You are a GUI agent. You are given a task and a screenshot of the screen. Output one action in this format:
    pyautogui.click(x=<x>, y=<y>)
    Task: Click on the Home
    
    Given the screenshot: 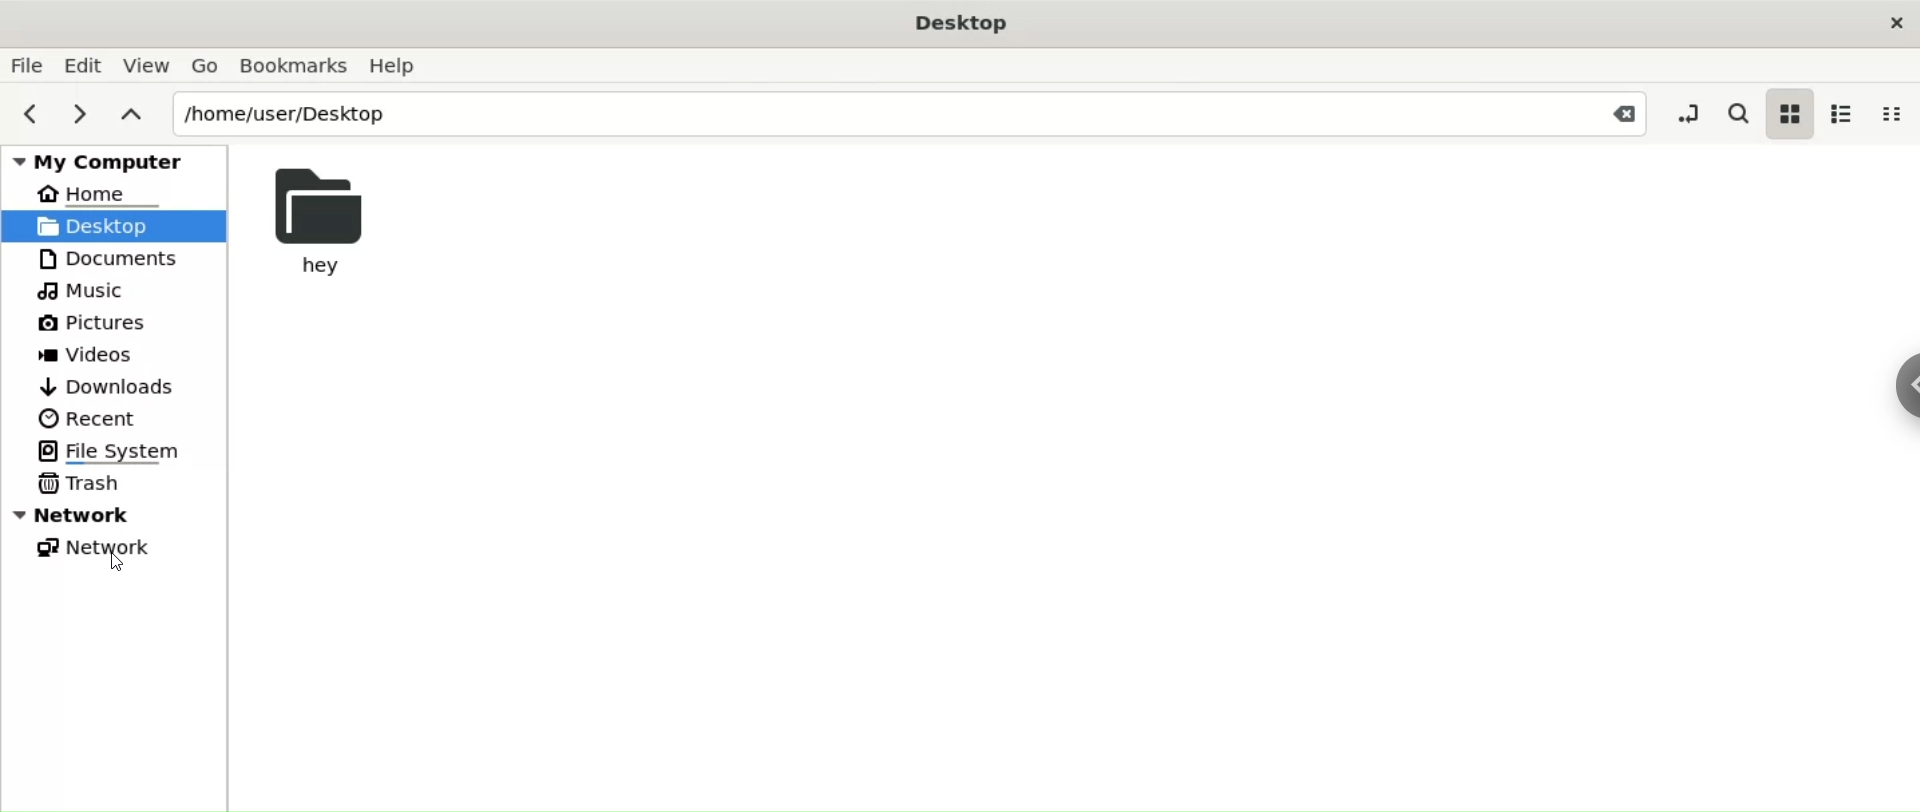 What is the action you would take?
    pyautogui.click(x=128, y=193)
    